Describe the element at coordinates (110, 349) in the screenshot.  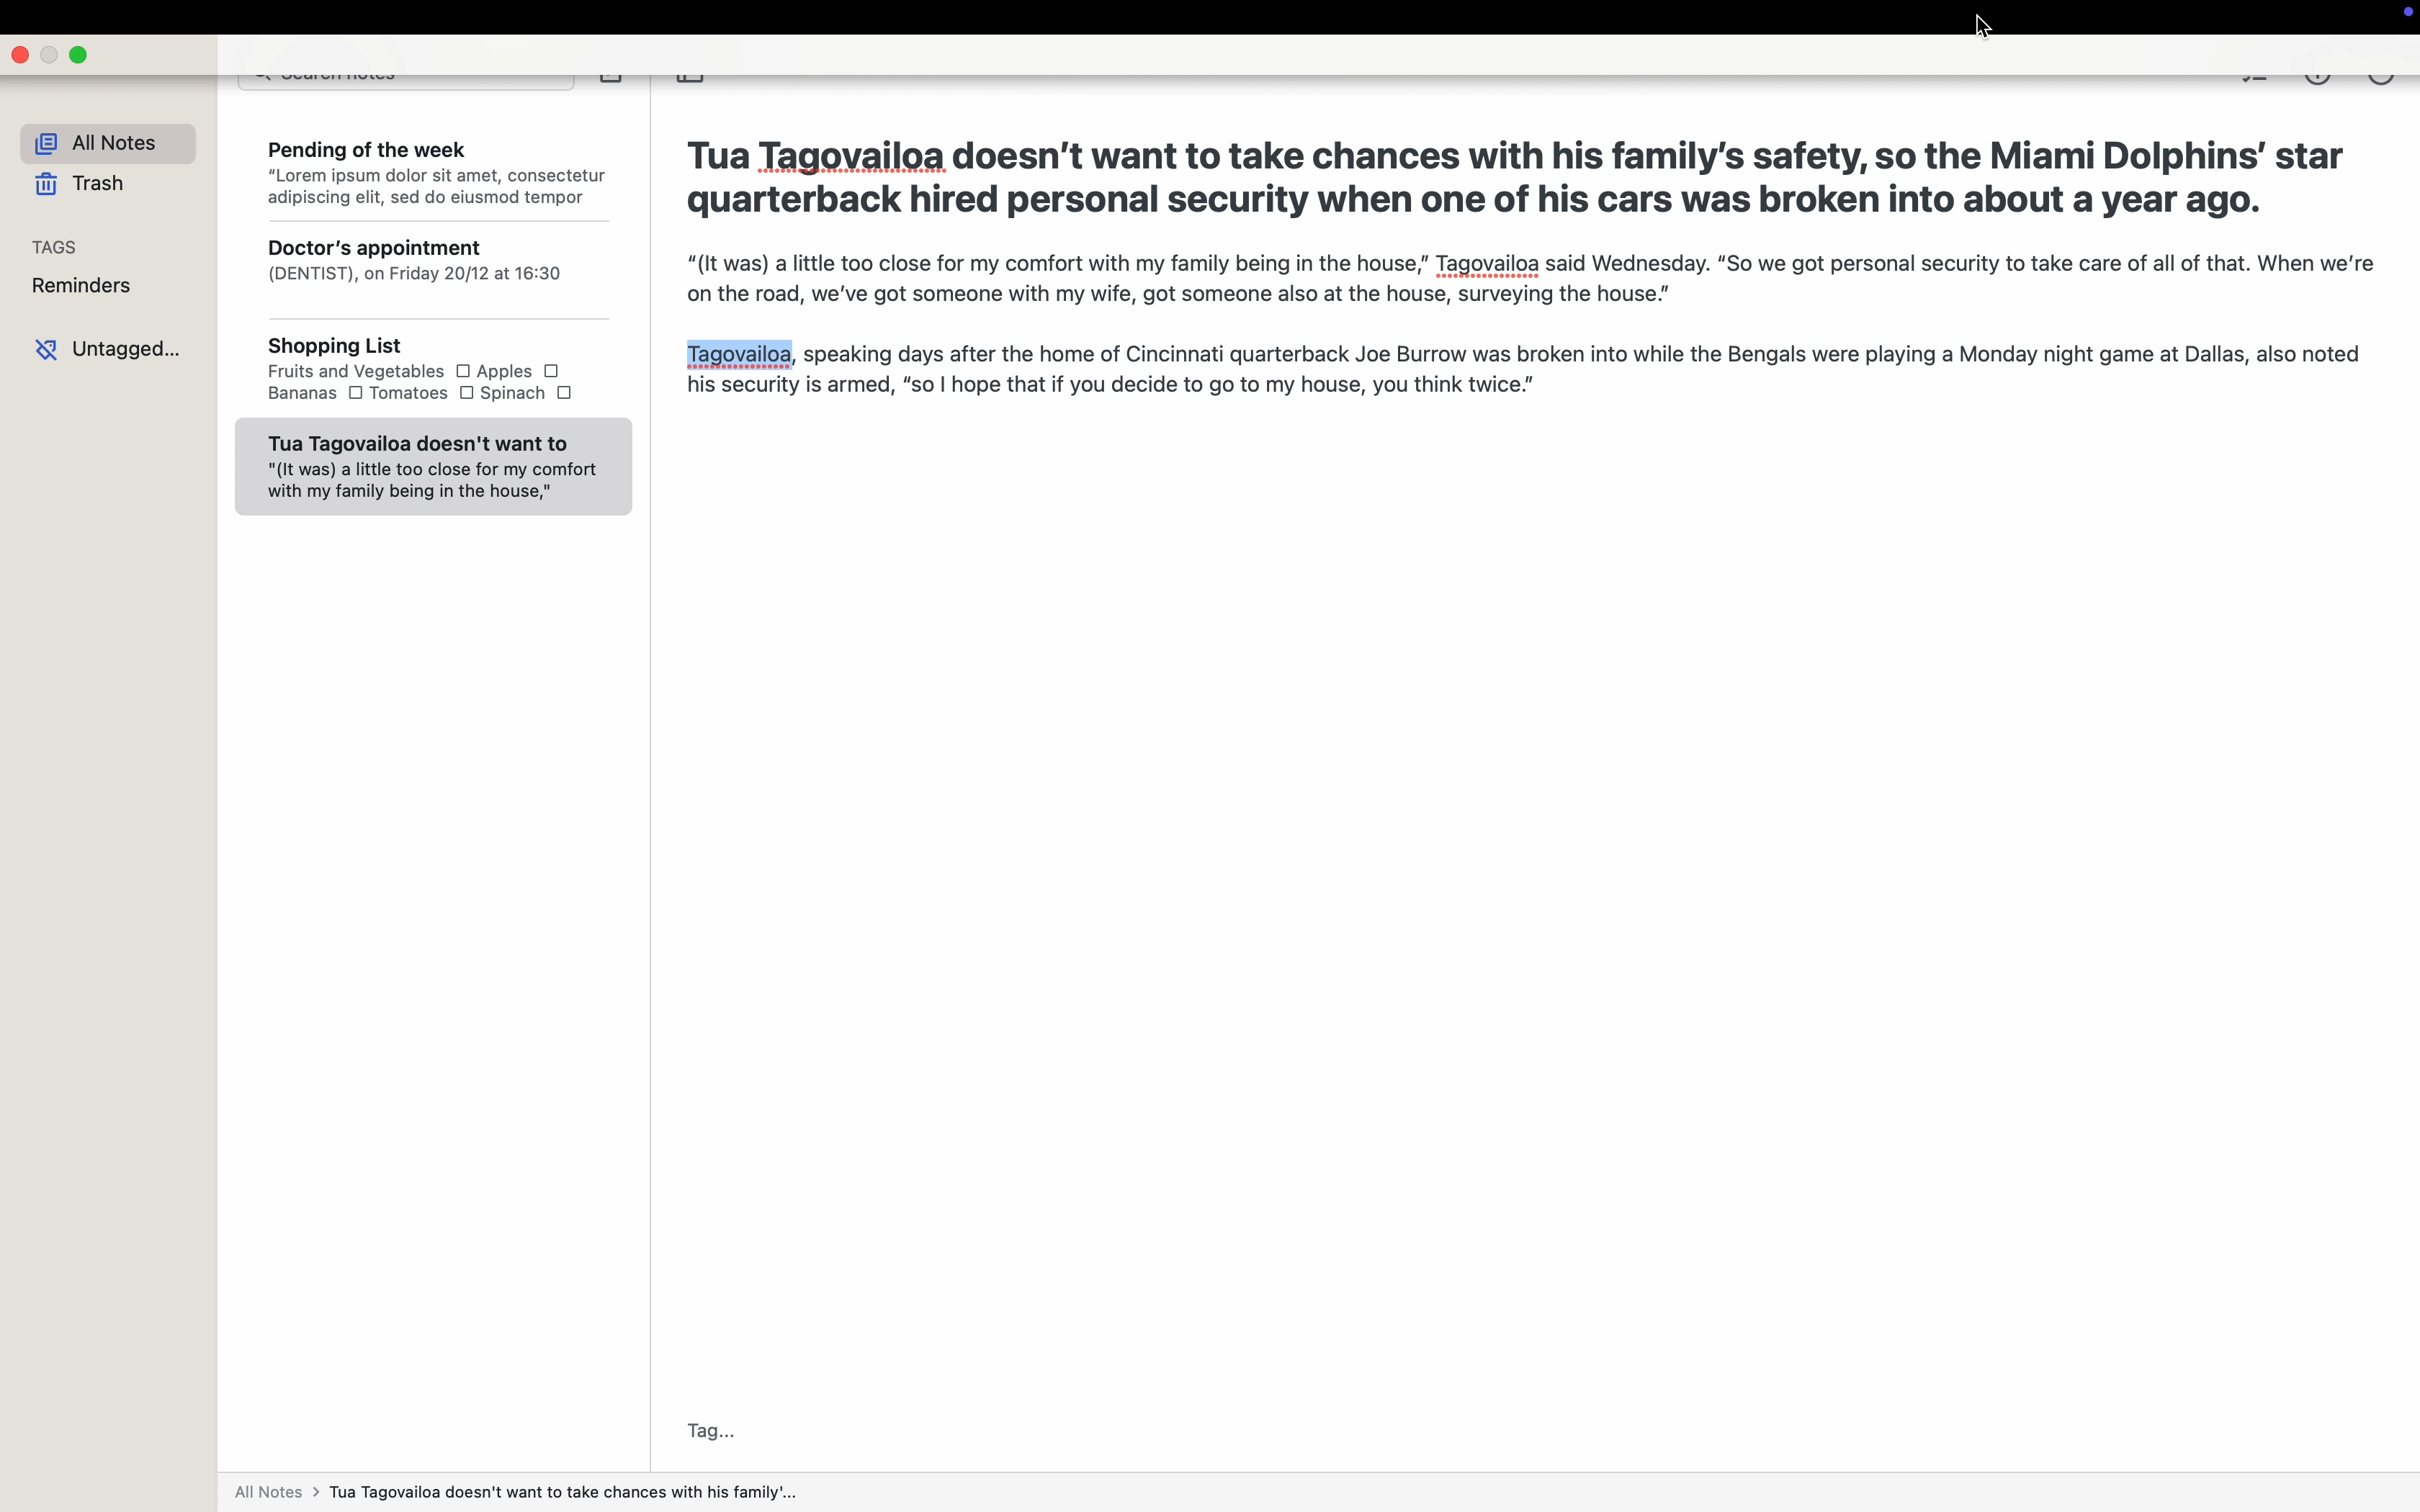
I see `untagged` at that location.